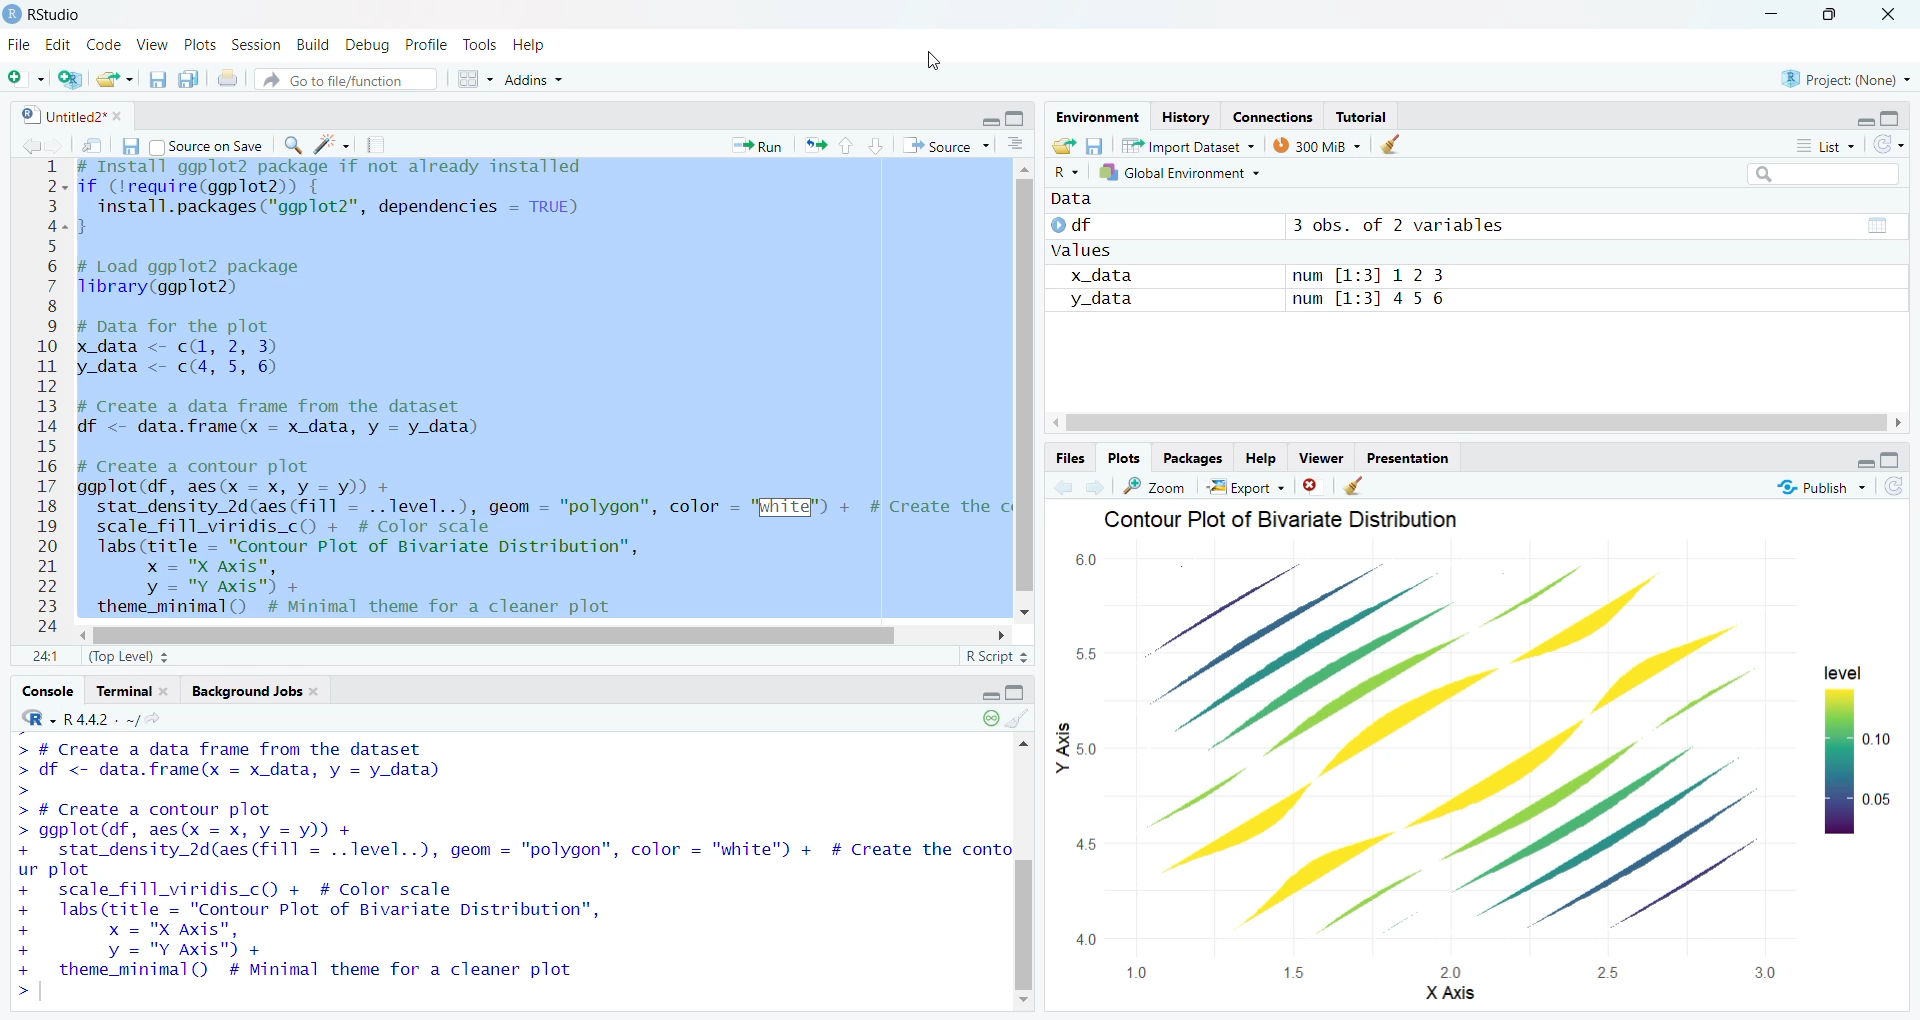 The height and width of the screenshot is (1020, 1920). What do you see at coordinates (533, 80) in the screenshot?
I see `Addins ` at bounding box center [533, 80].